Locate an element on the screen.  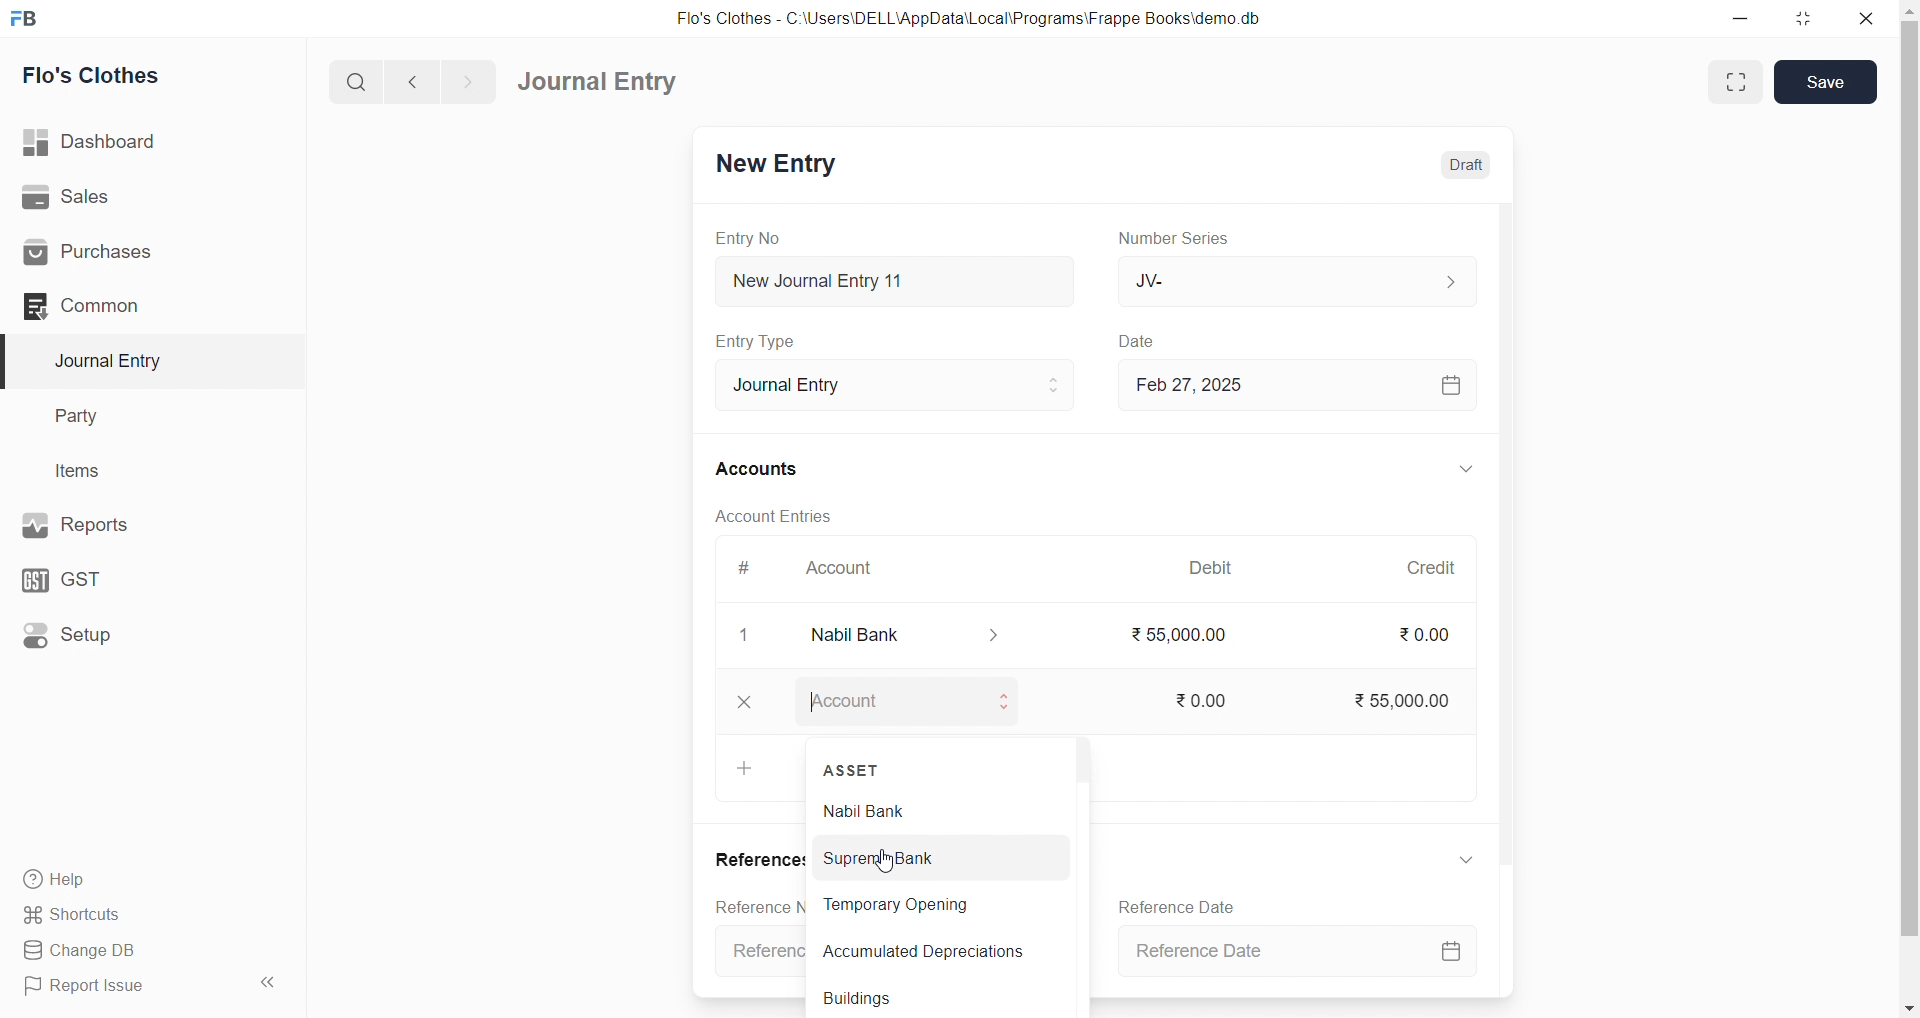
Nabil Bank is located at coordinates (937, 810).